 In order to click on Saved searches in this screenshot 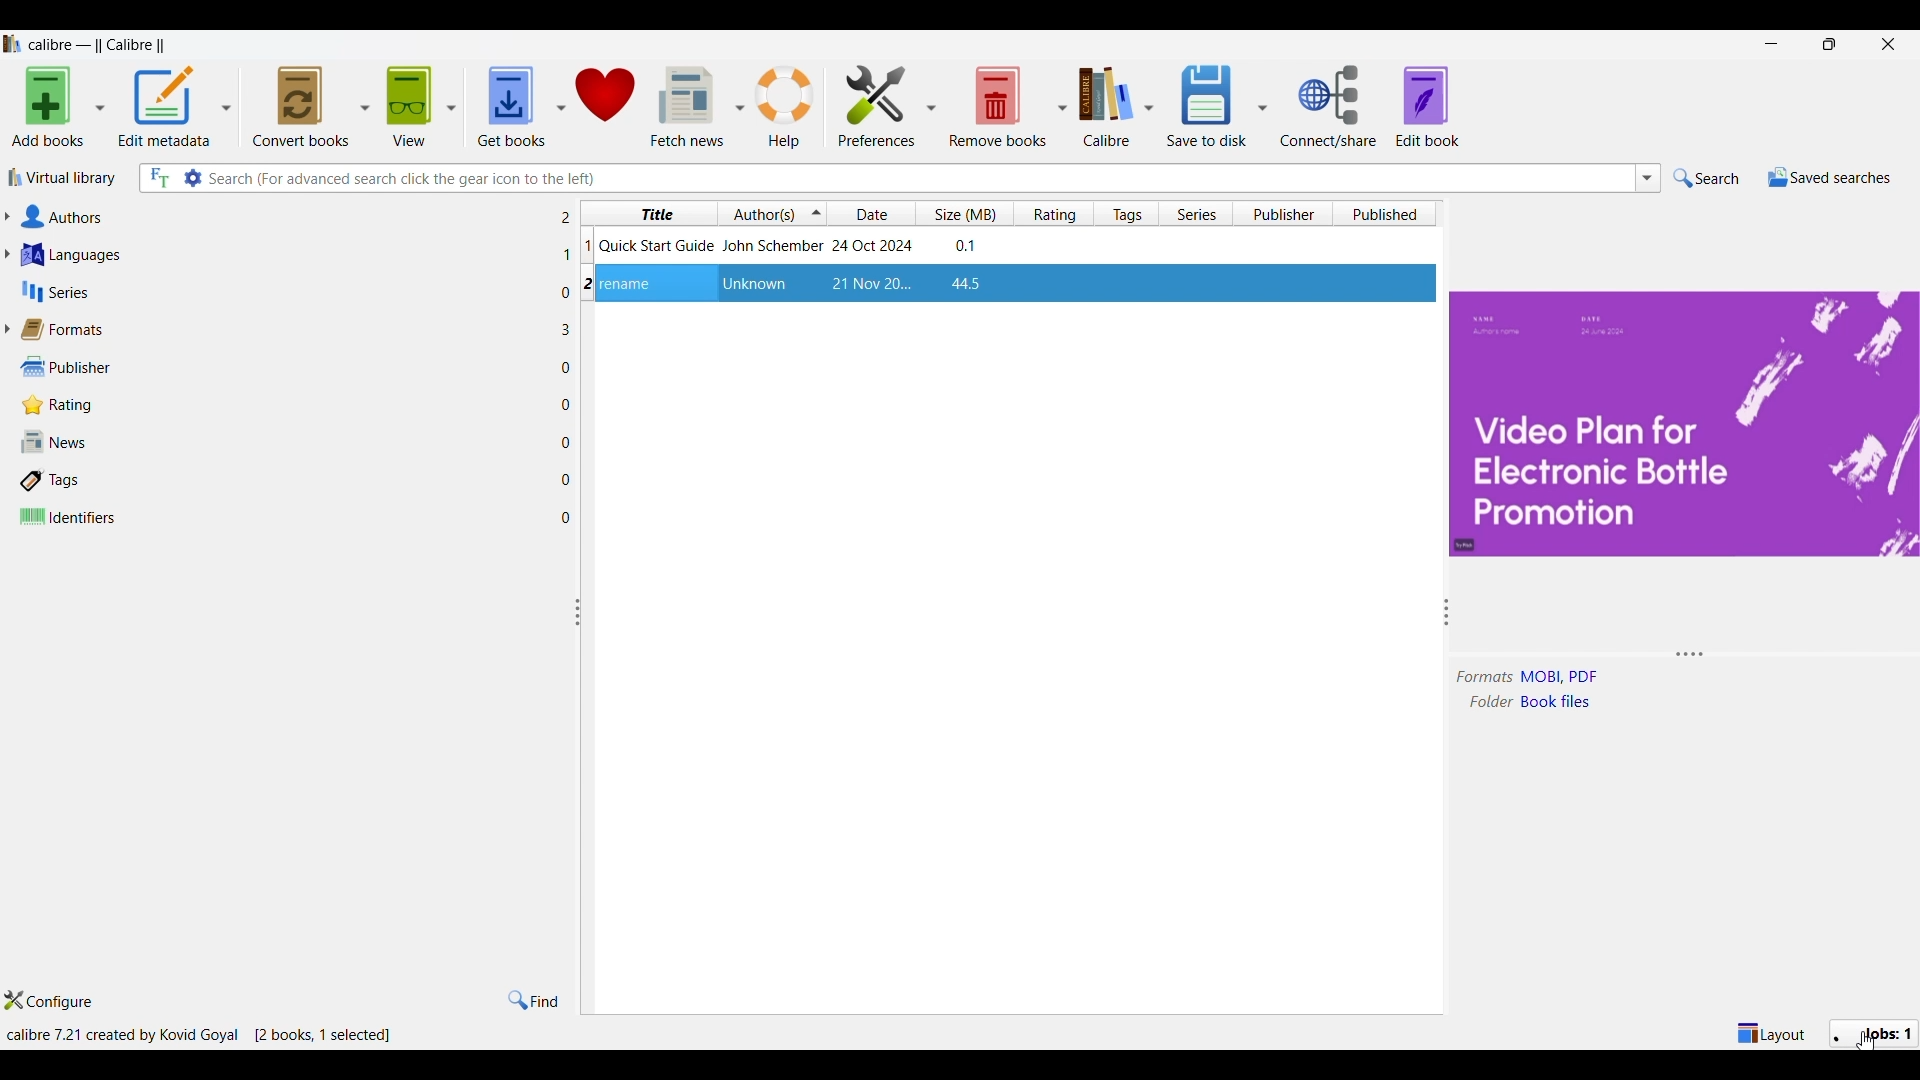, I will do `click(1829, 177)`.